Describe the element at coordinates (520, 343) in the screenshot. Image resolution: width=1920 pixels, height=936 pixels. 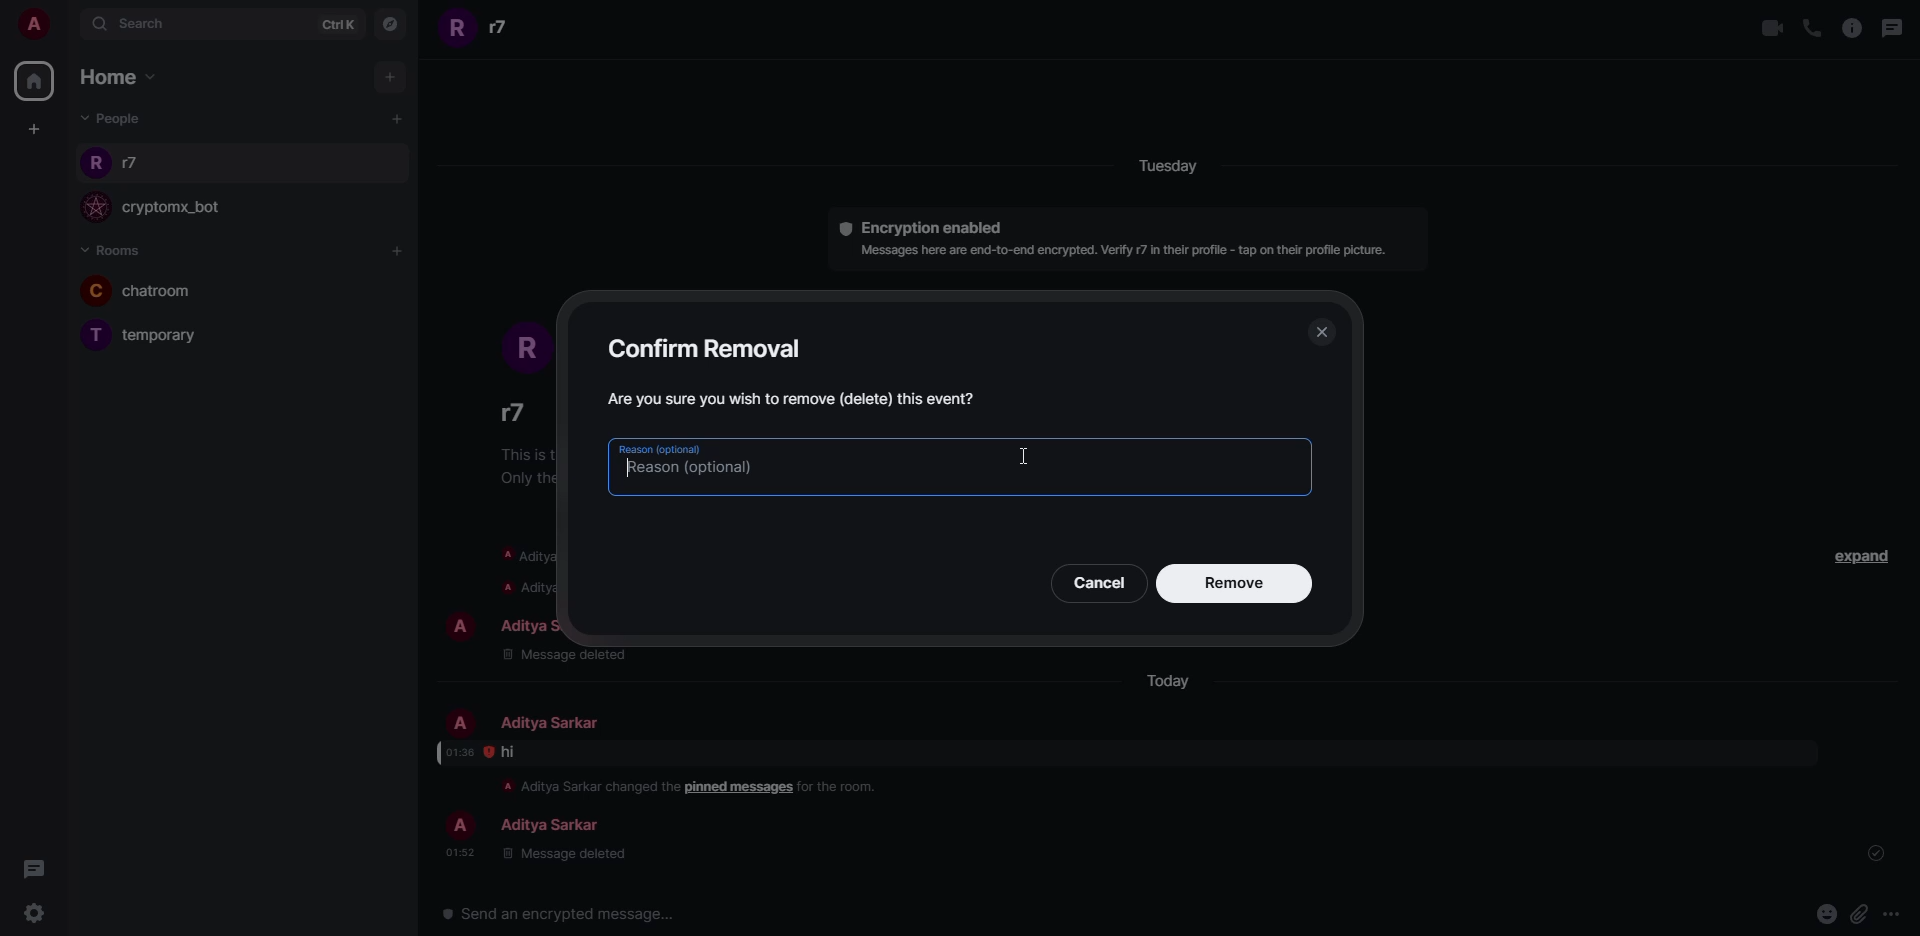
I see `profile` at that location.